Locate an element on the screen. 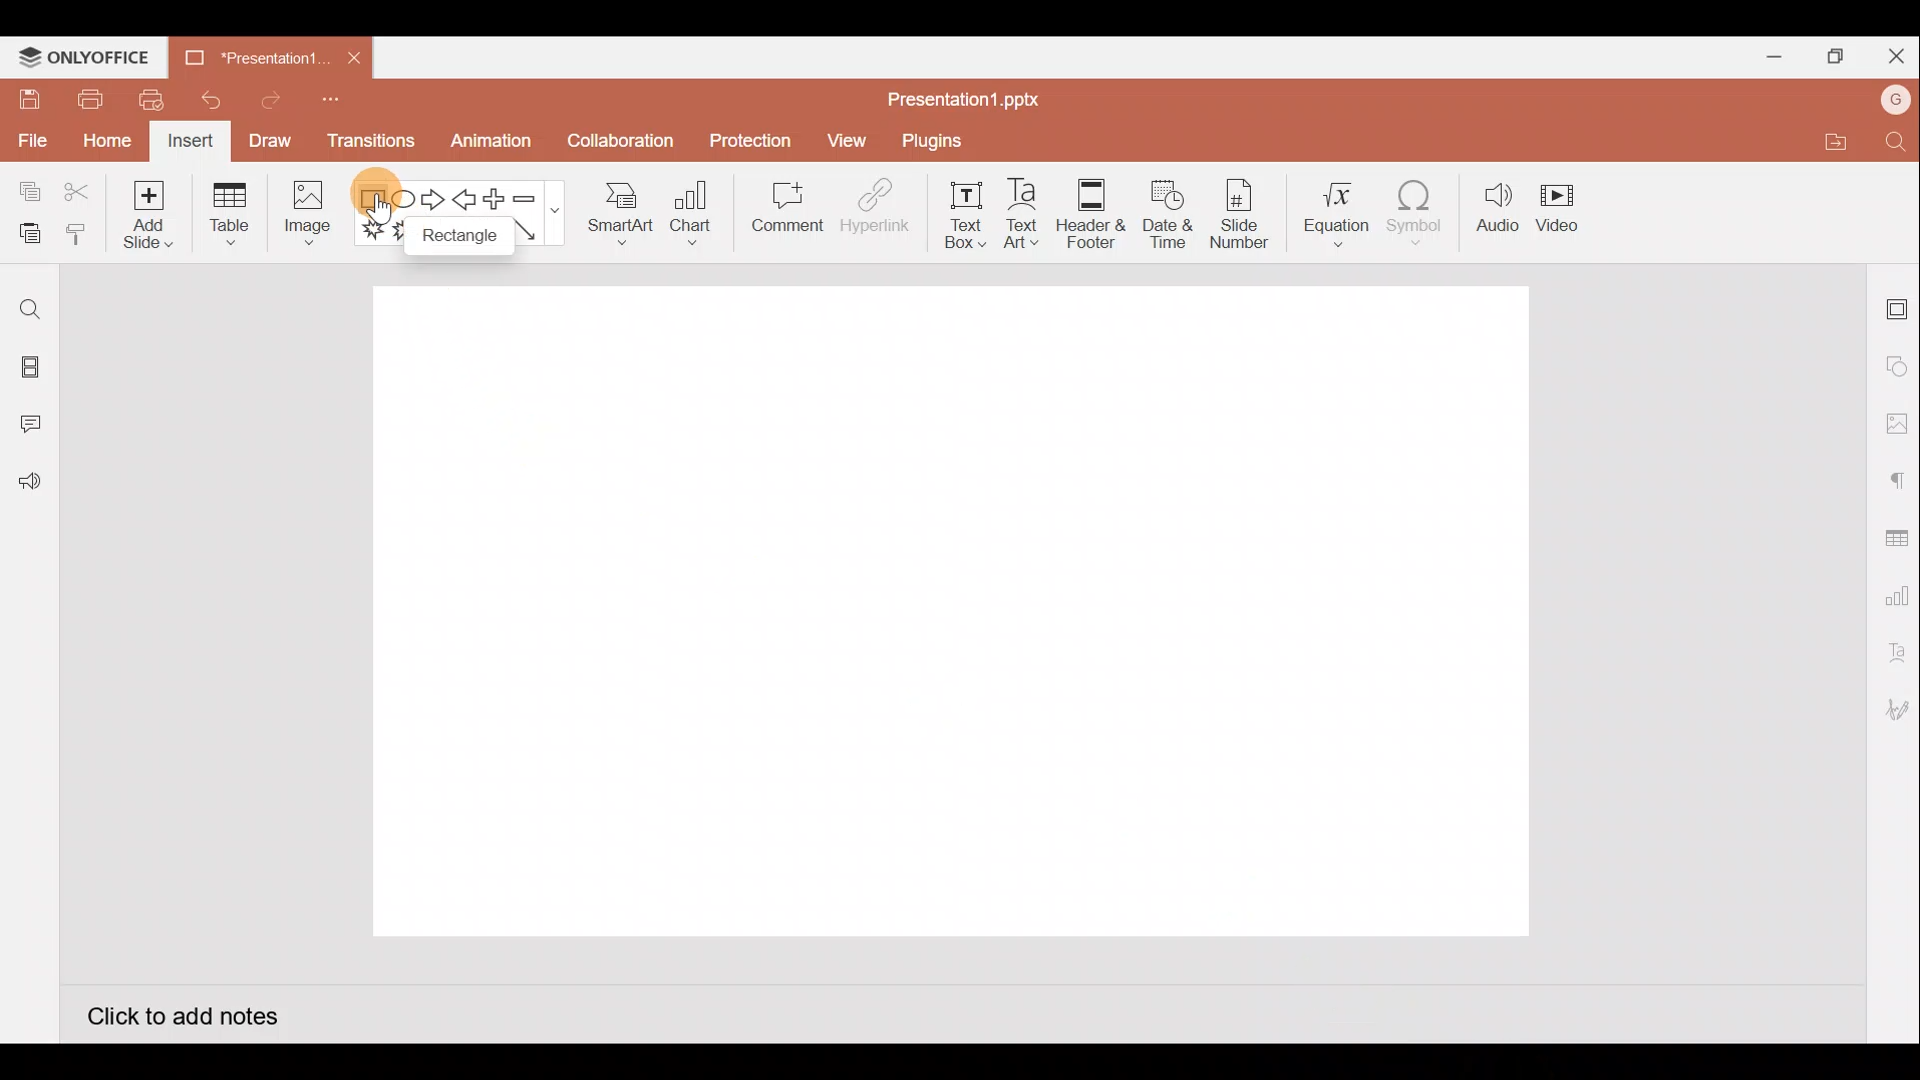 This screenshot has width=1920, height=1080. File is located at coordinates (30, 137).